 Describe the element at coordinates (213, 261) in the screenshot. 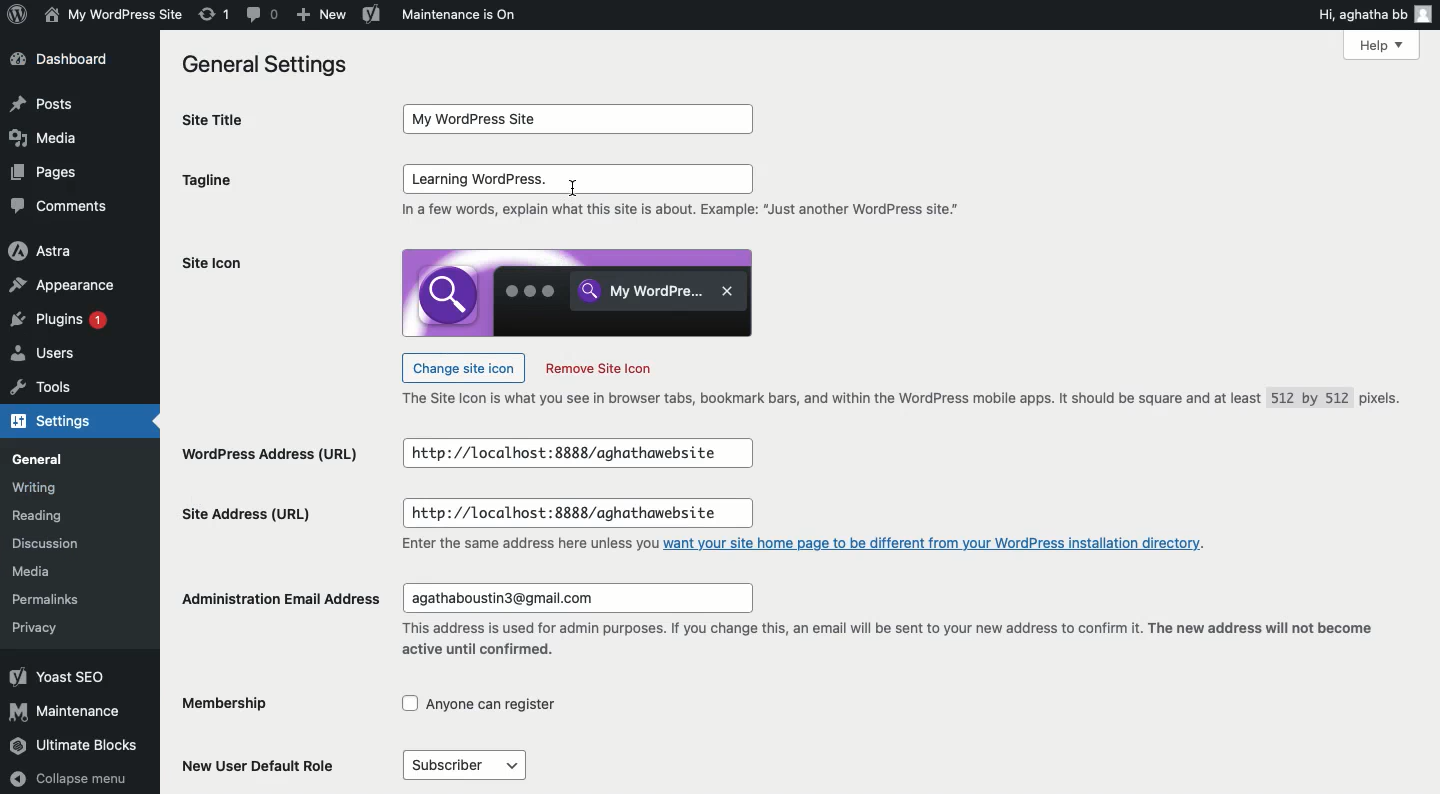

I see `Site icon` at that location.